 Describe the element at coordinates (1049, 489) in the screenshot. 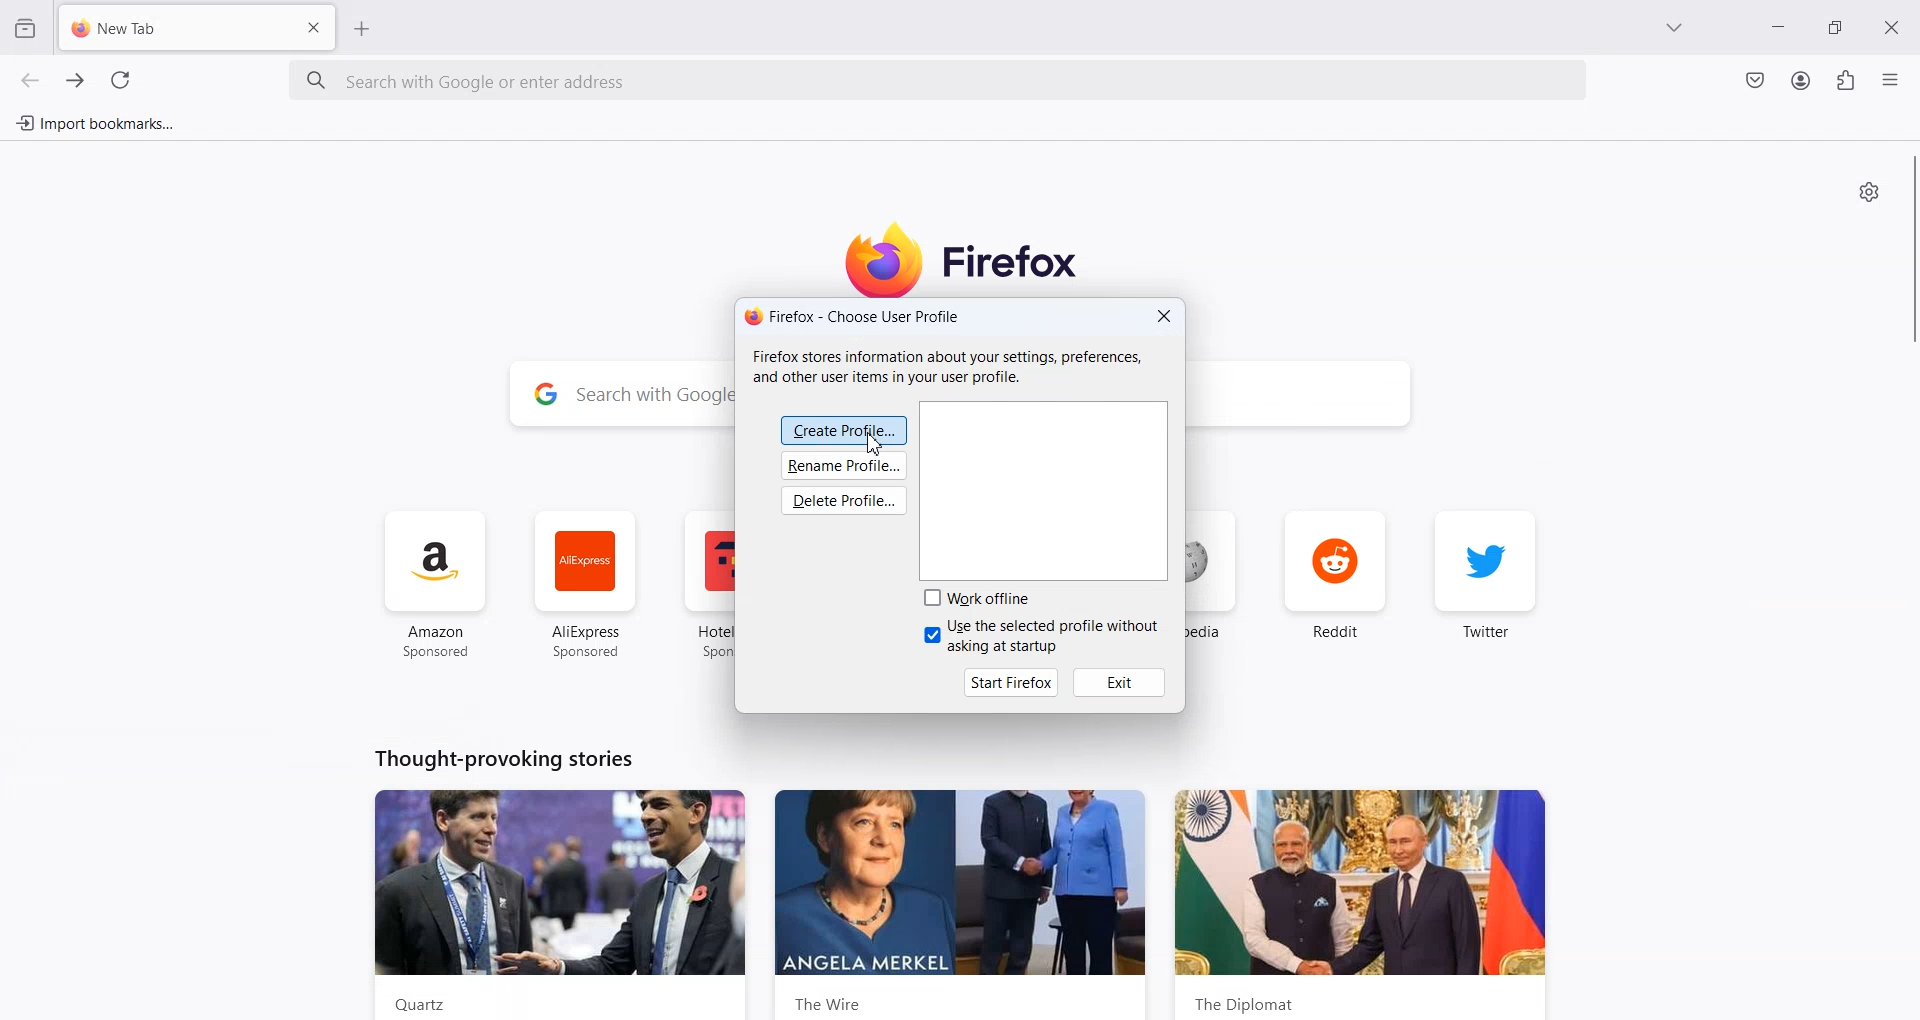

I see `File Preview` at that location.